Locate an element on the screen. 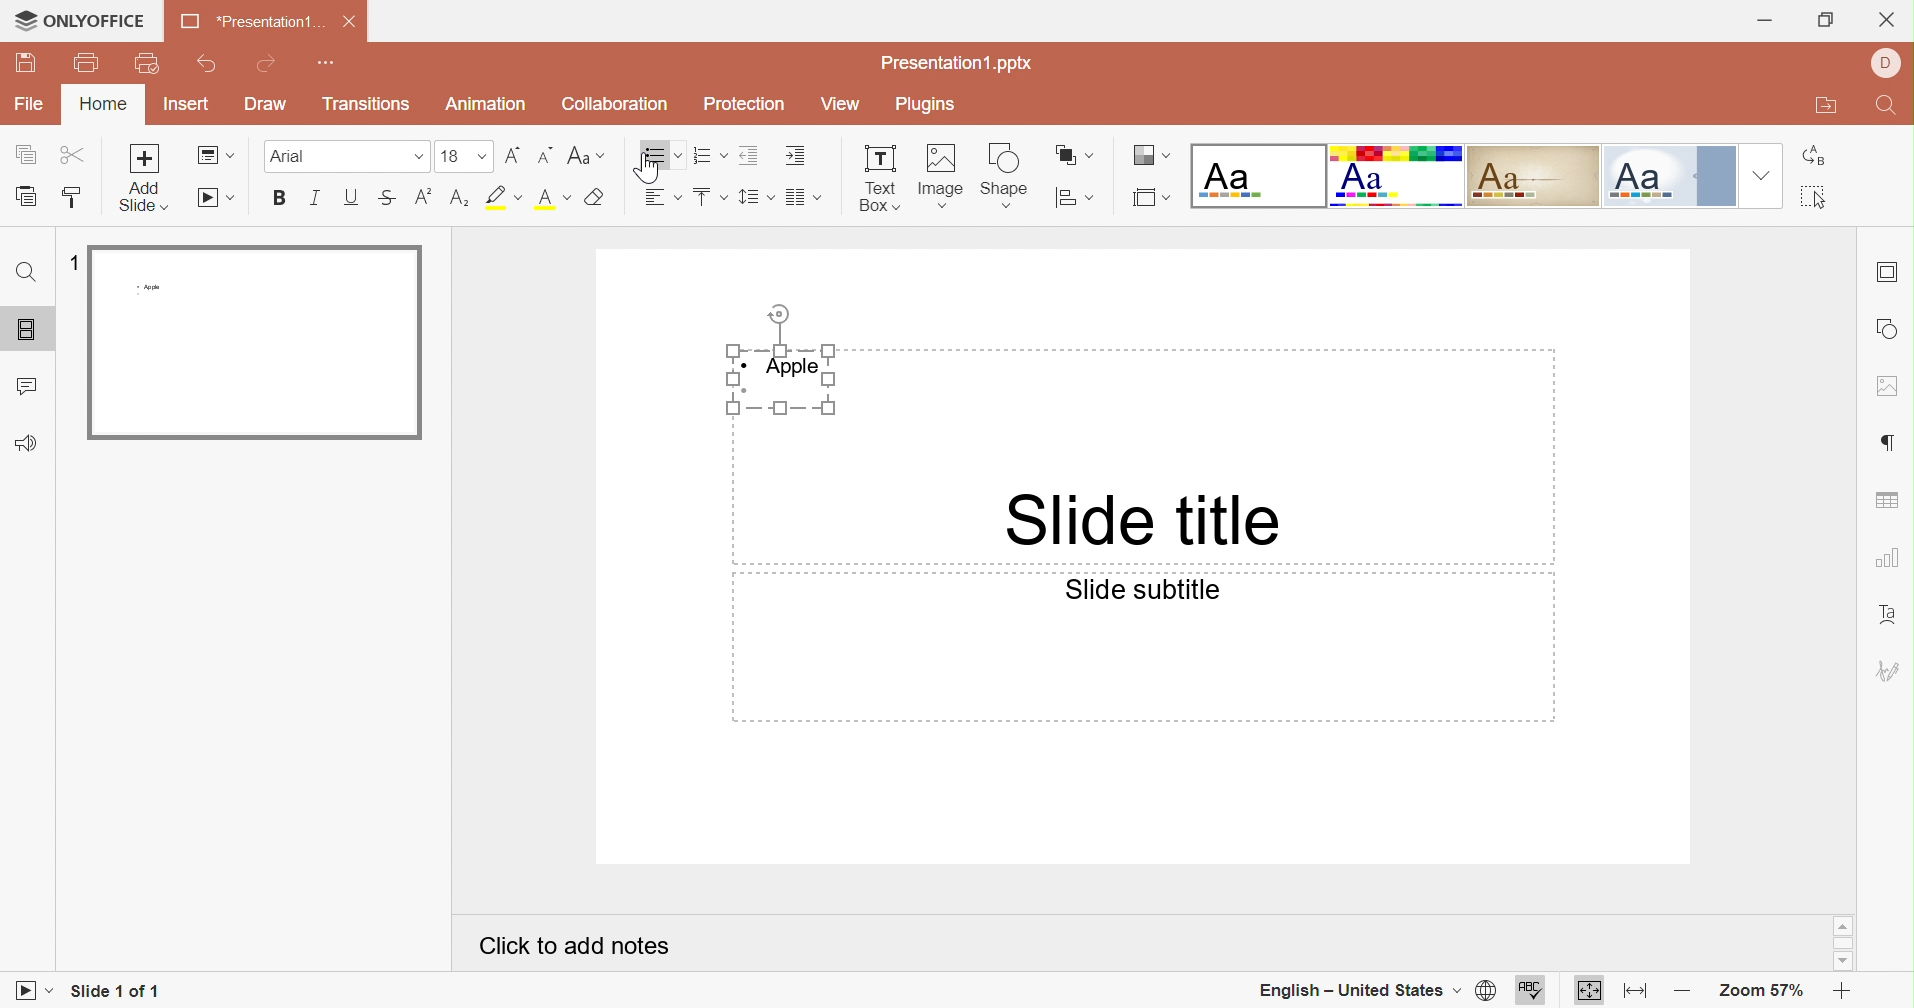  Customize quick access toolbar is located at coordinates (331, 63).